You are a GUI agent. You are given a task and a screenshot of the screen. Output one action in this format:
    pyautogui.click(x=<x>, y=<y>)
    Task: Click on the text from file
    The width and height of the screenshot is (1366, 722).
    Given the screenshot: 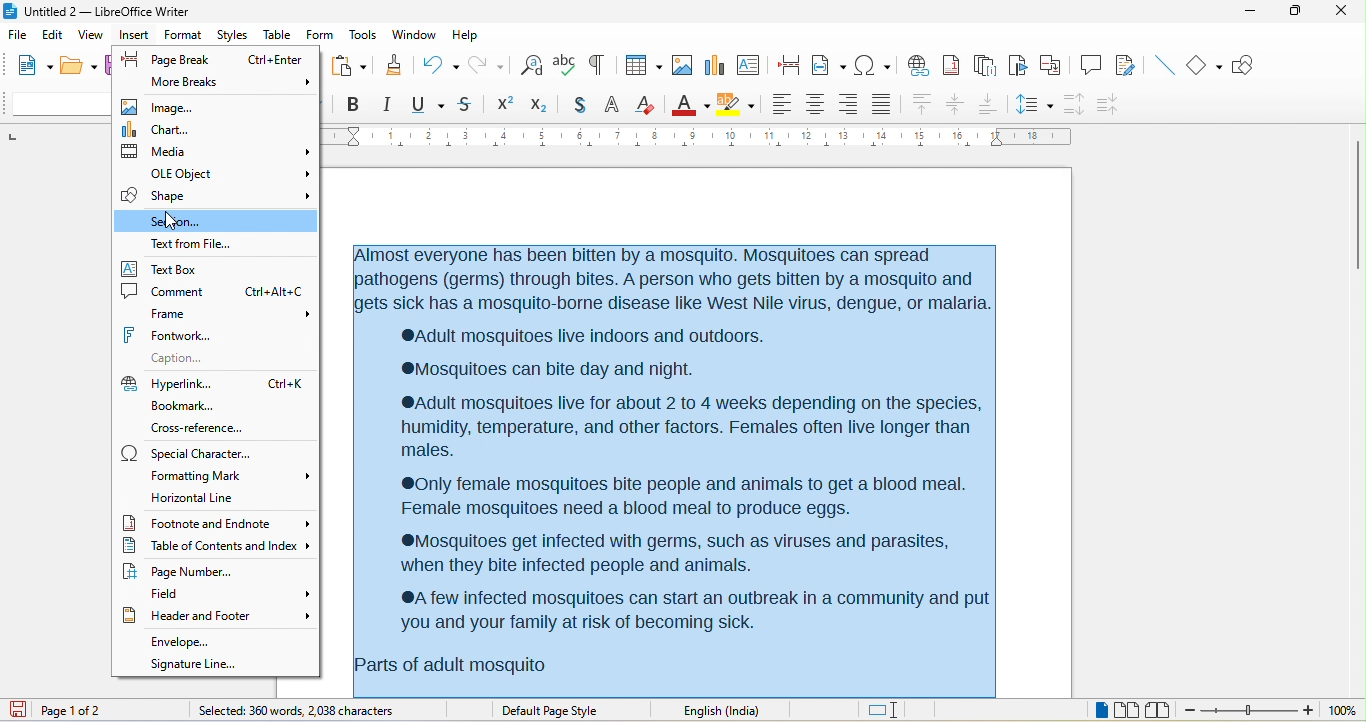 What is the action you would take?
    pyautogui.click(x=212, y=244)
    